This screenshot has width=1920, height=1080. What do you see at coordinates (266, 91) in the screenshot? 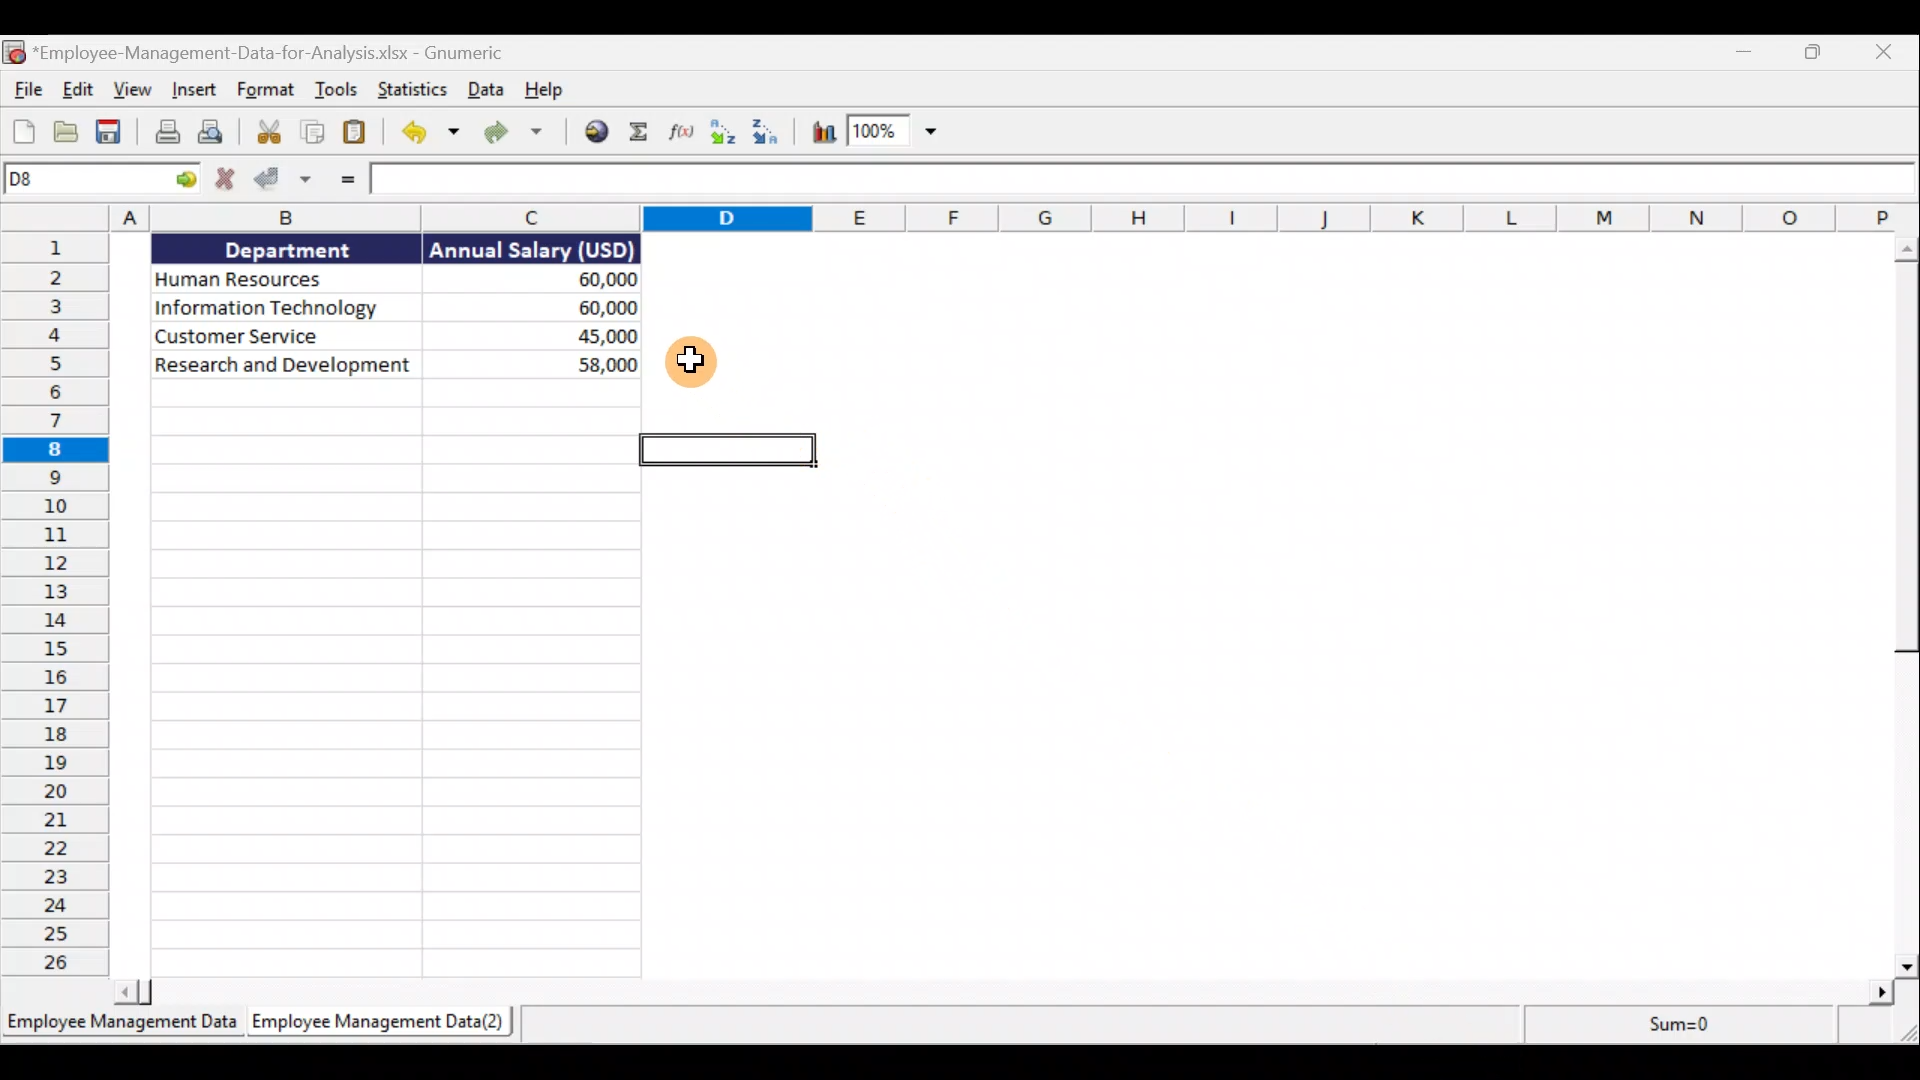
I see `Format` at bounding box center [266, 91].